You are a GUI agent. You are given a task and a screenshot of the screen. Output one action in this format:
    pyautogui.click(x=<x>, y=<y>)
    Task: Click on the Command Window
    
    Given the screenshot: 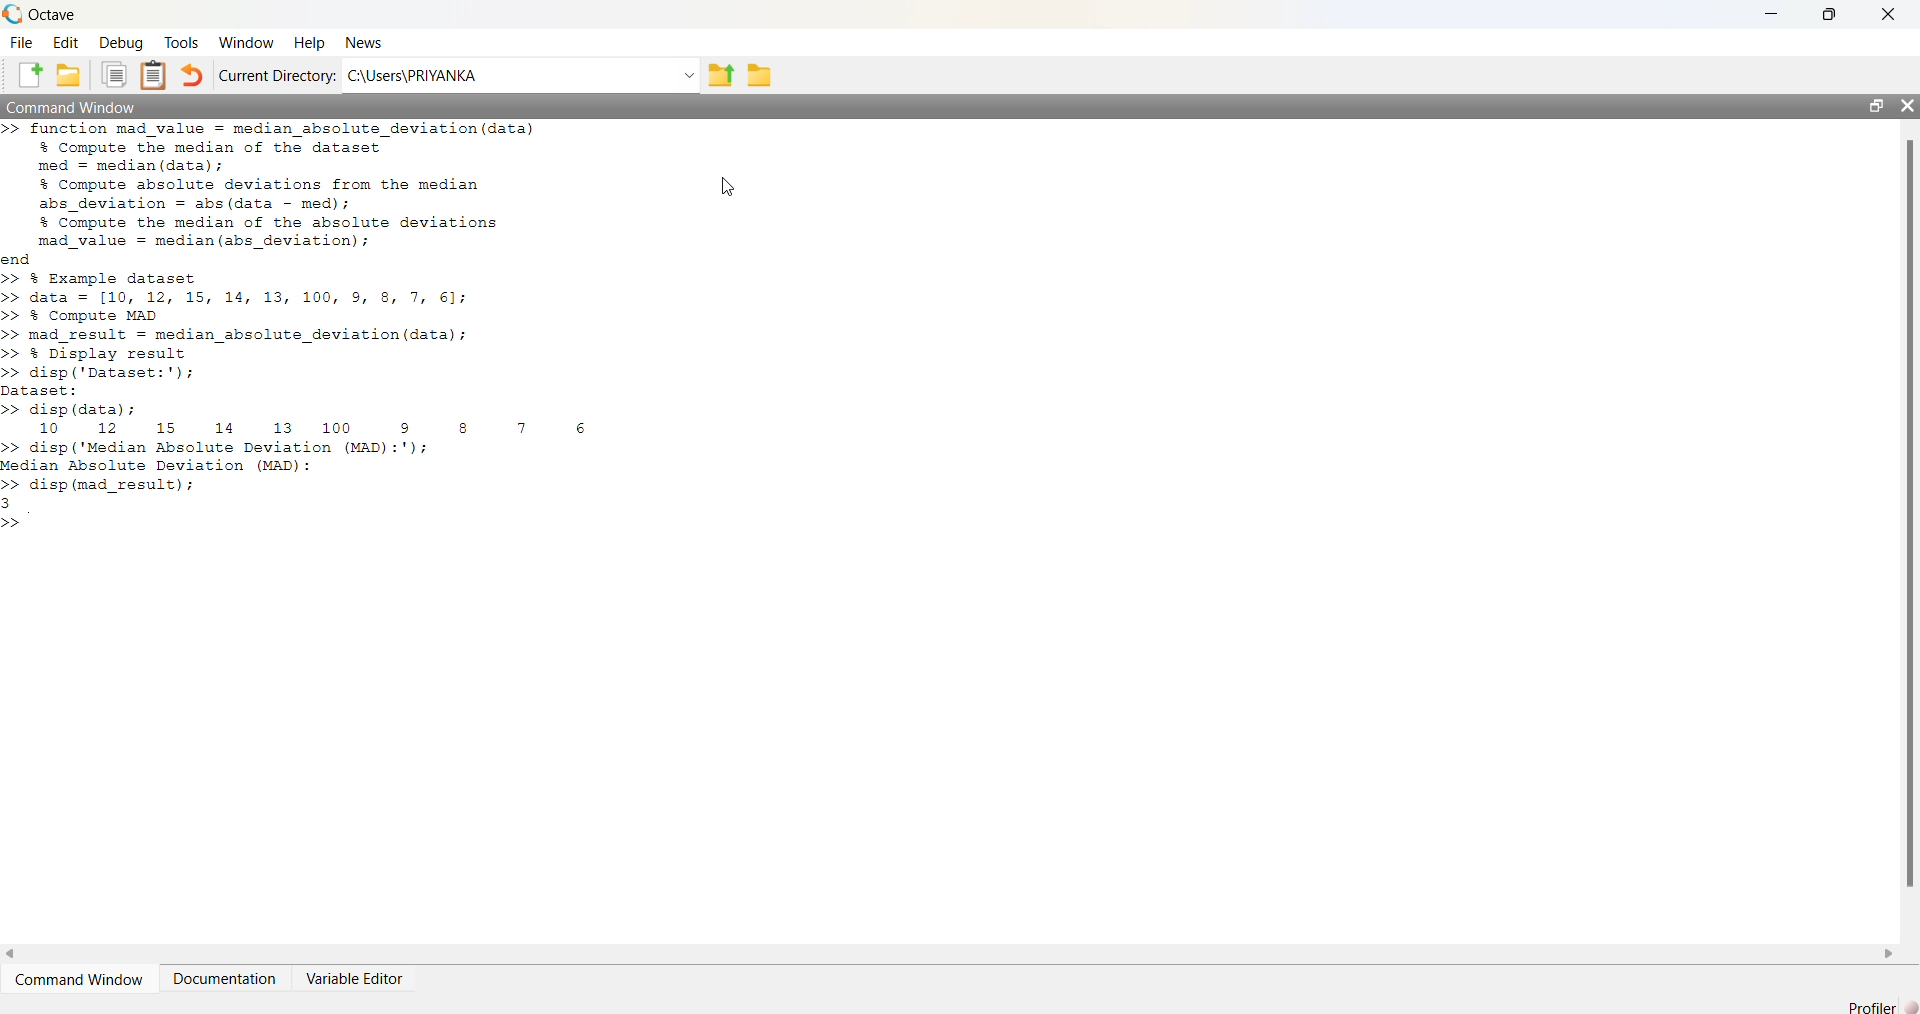 What is the action you would take?
    pyautogui.click(x=72, y=107)
    